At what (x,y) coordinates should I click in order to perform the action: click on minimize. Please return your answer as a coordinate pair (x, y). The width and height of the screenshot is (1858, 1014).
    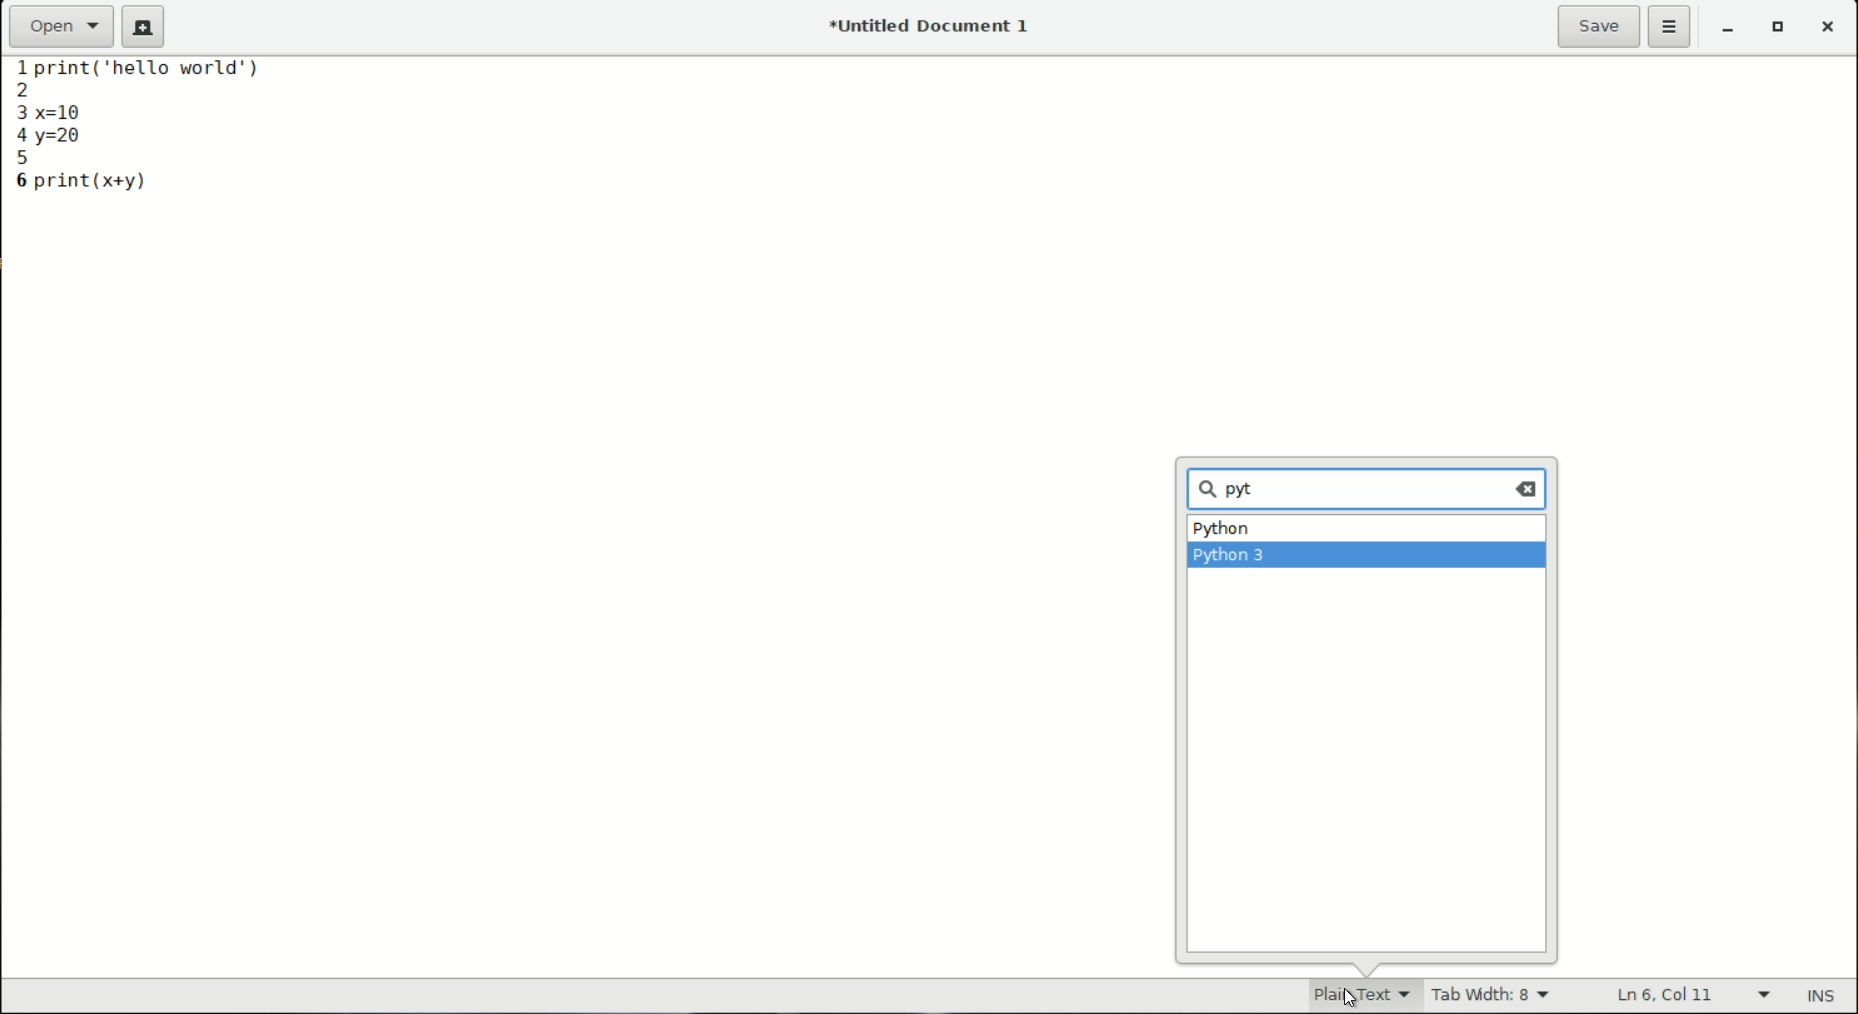
    Looking at the image, I should click on (1729, 30).